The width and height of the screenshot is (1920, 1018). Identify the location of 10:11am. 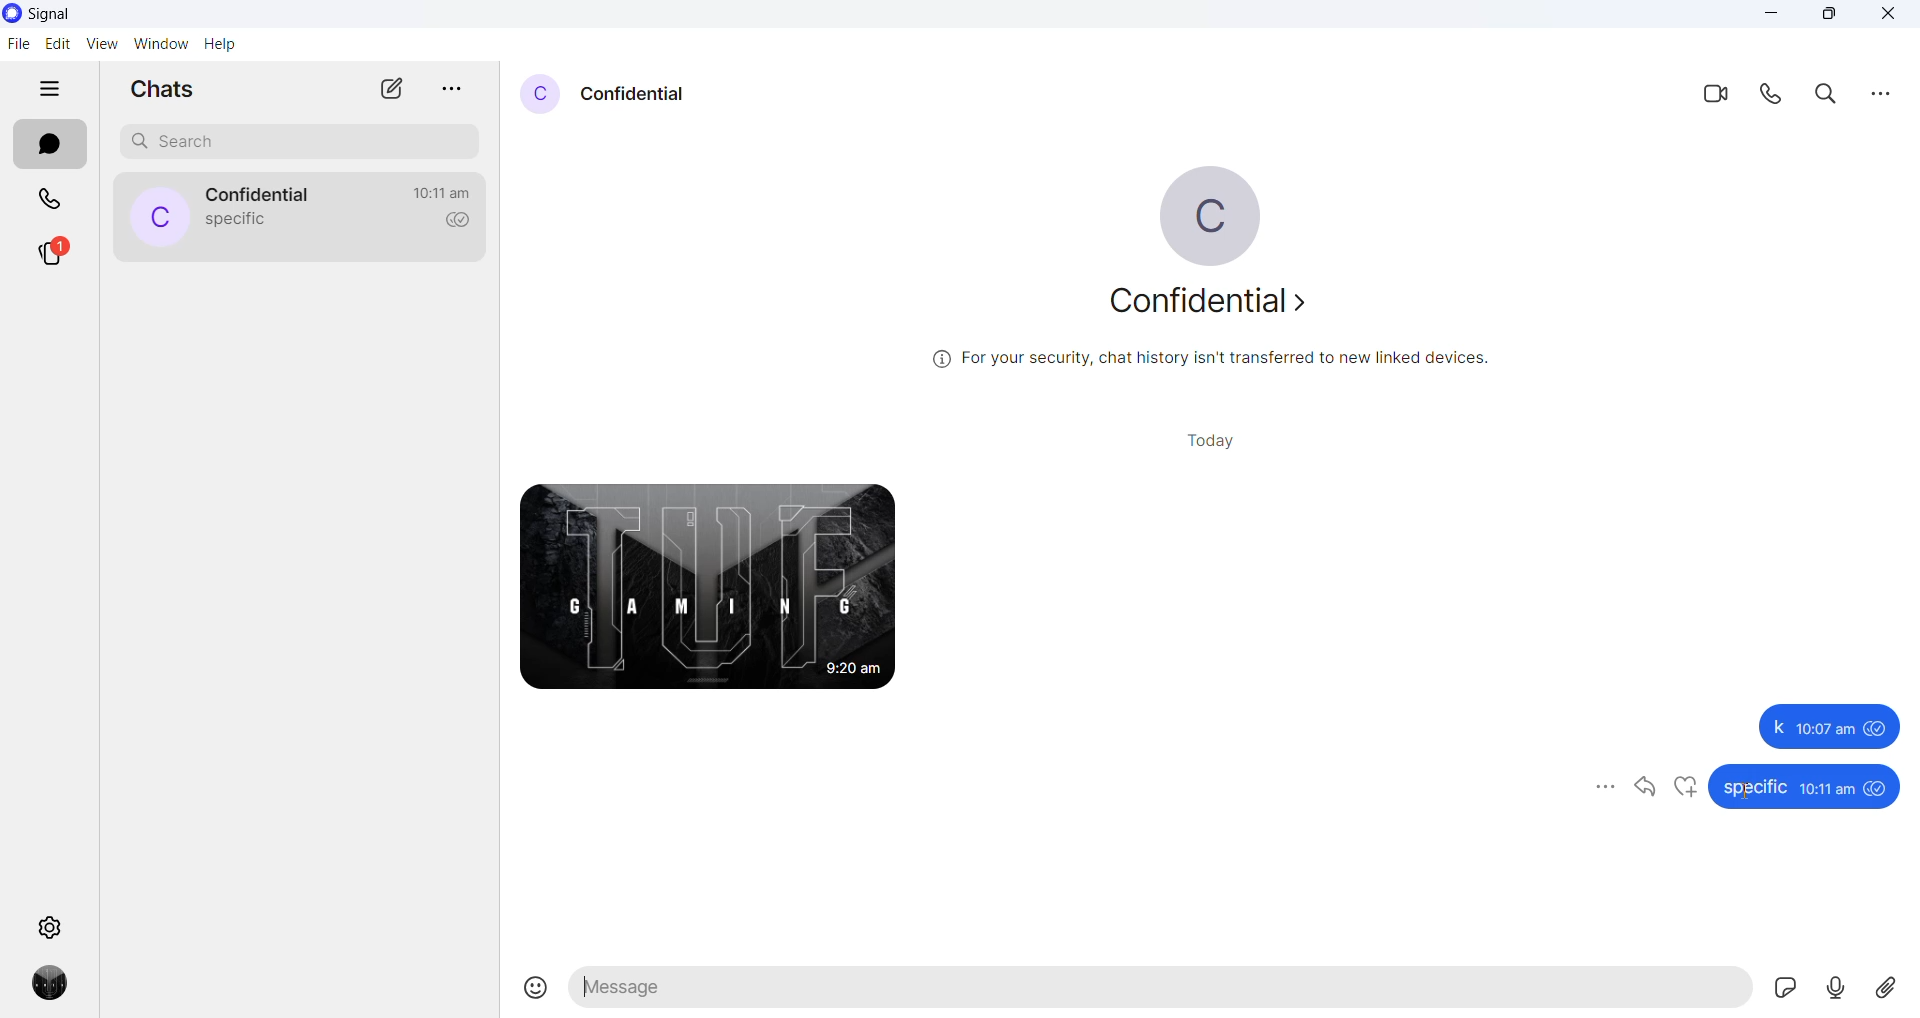
(1828, 789).